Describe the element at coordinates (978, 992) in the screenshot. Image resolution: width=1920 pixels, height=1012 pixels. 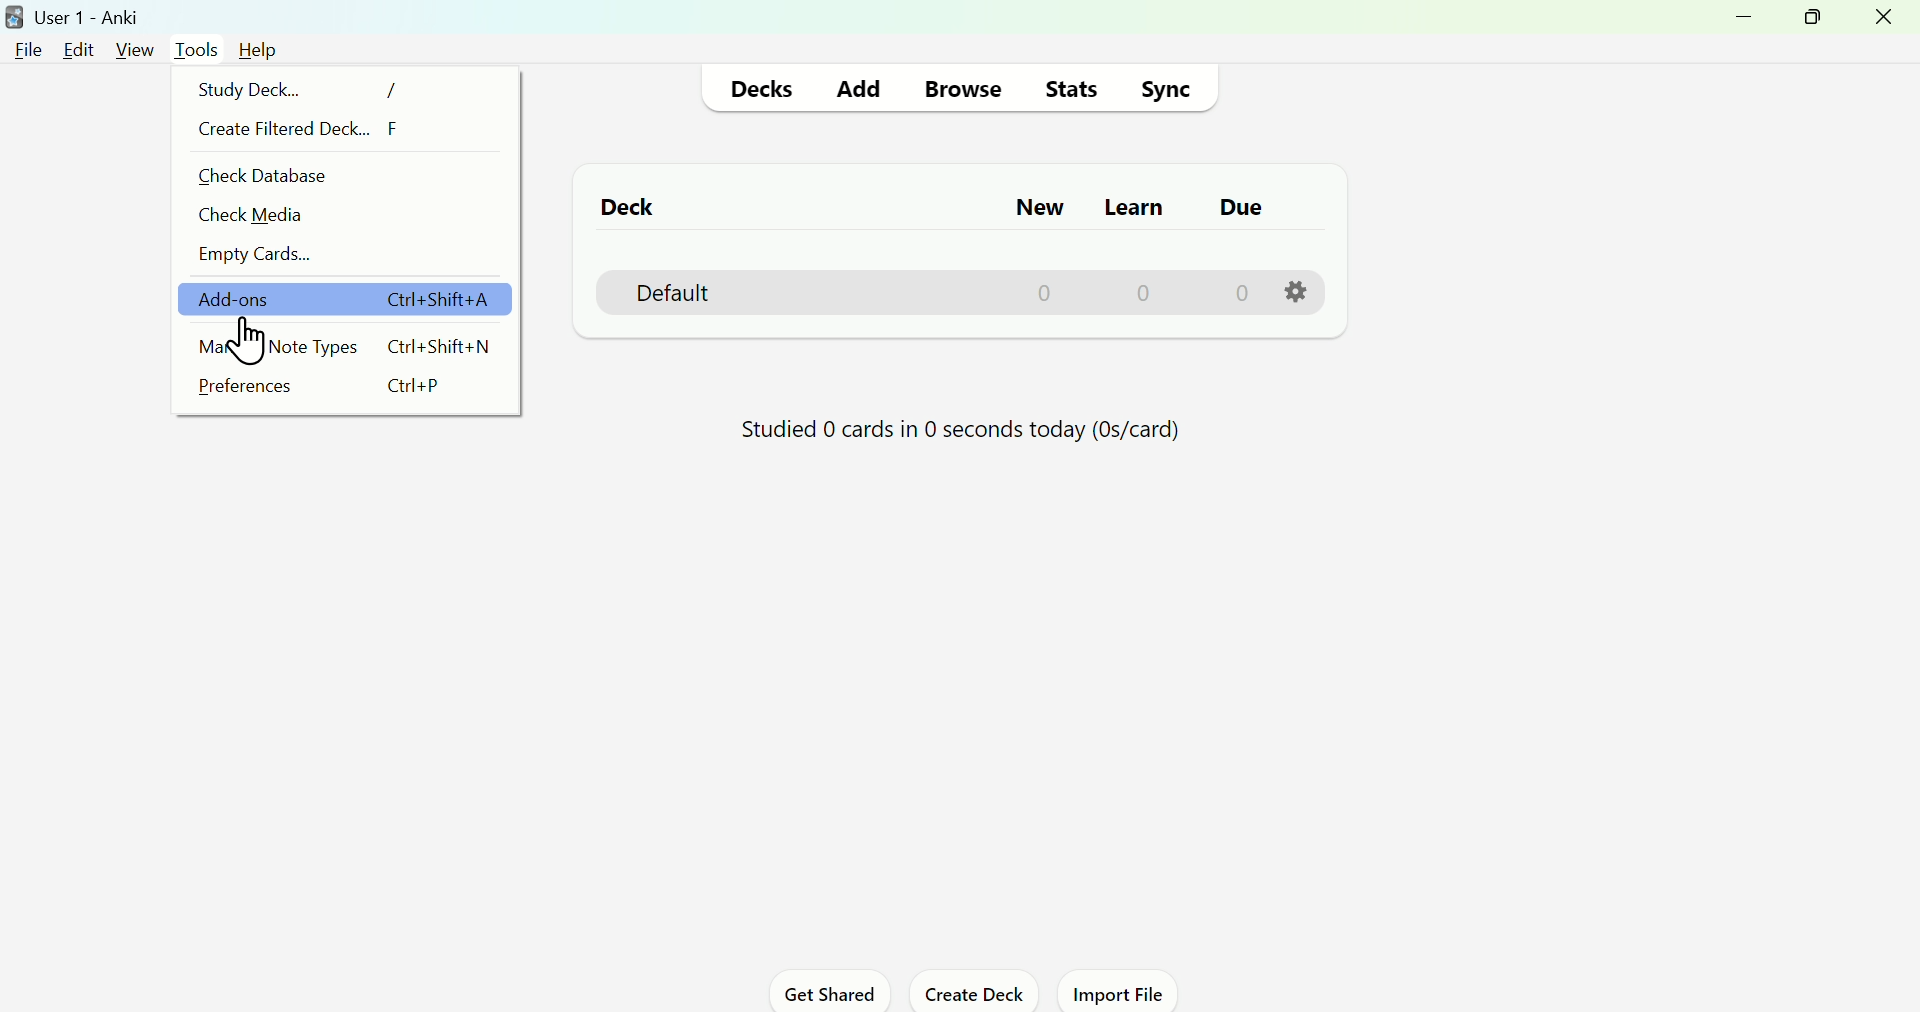
I see `Create` at that location.